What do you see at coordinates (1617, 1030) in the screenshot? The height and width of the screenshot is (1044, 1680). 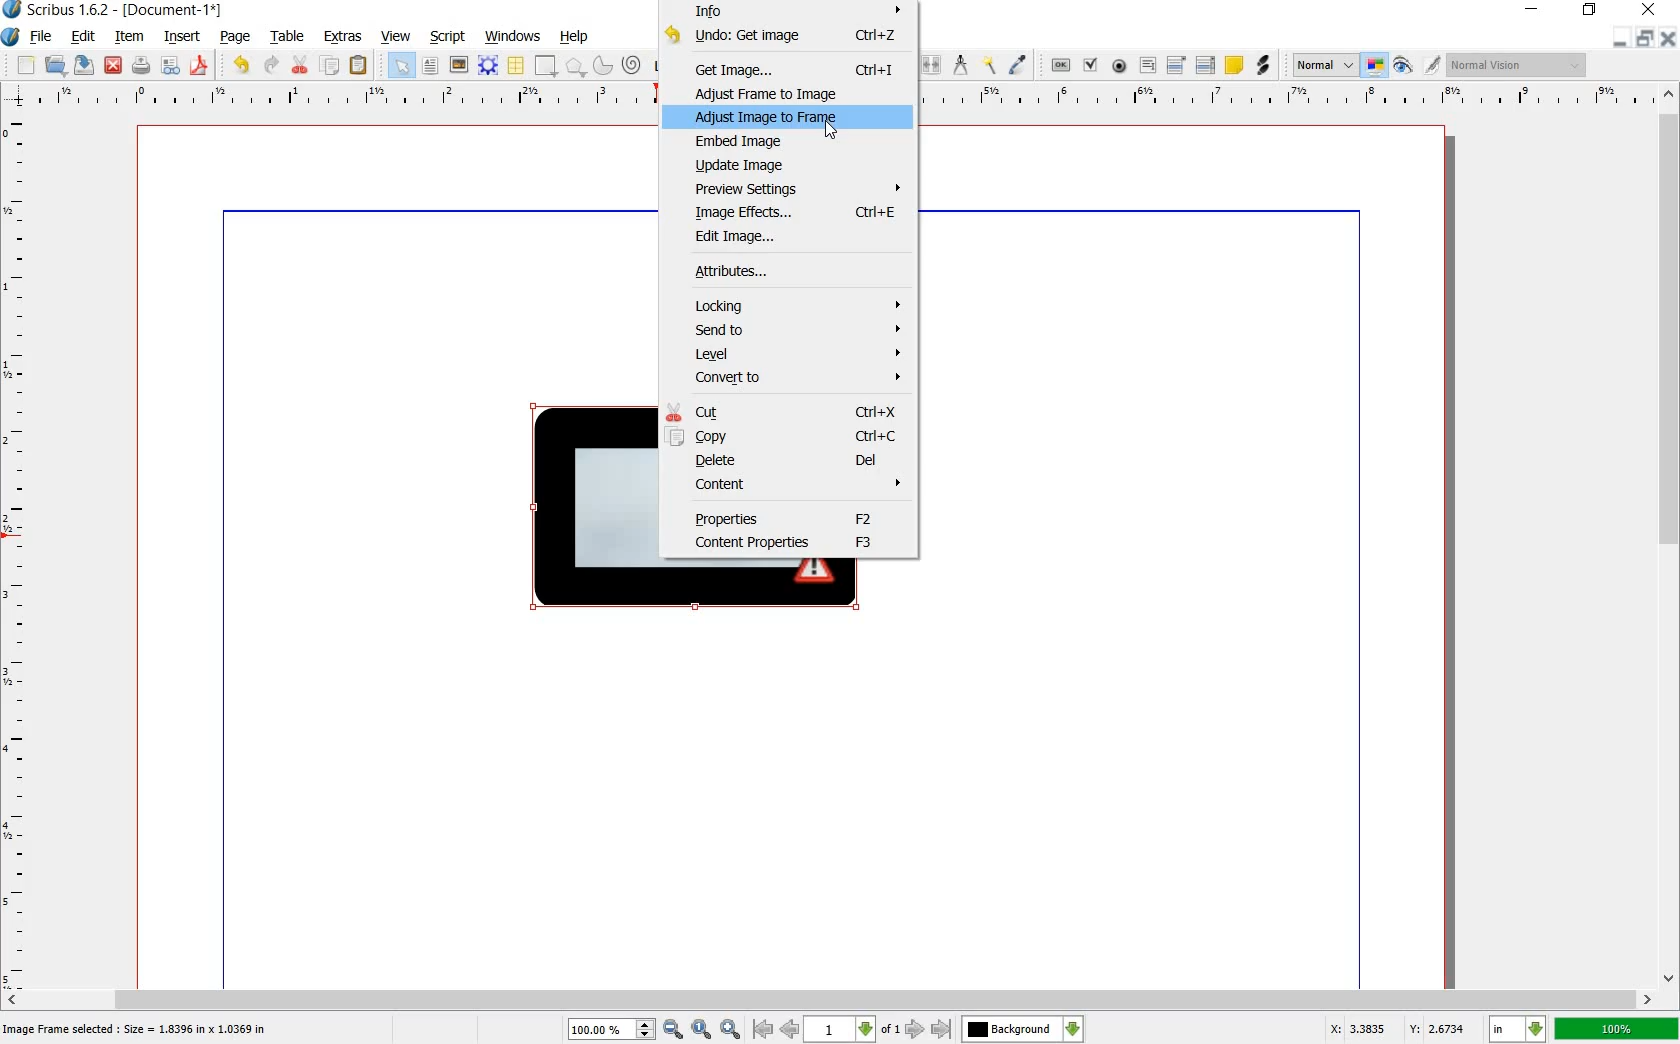 I see `zoom factor` at bounding box center [1617, 1030].